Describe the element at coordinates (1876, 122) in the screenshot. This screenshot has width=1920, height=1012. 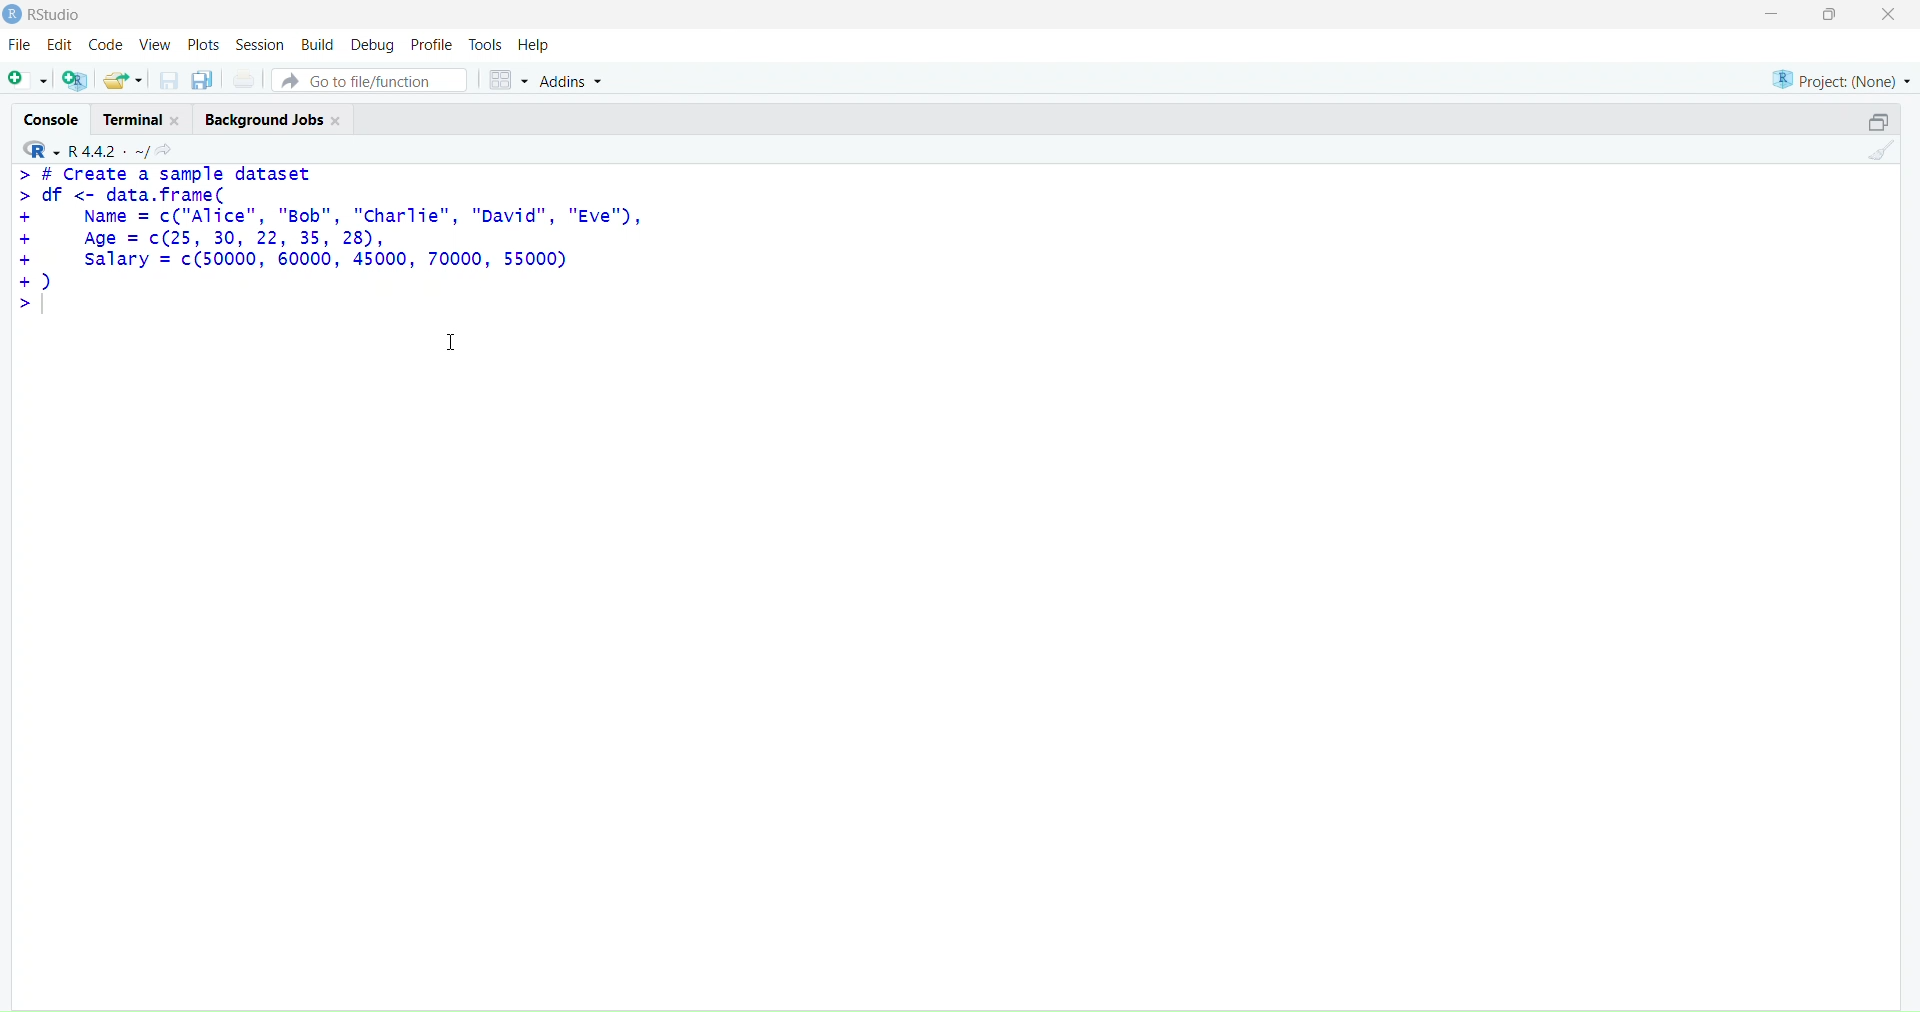
I see `collapse` at that location.